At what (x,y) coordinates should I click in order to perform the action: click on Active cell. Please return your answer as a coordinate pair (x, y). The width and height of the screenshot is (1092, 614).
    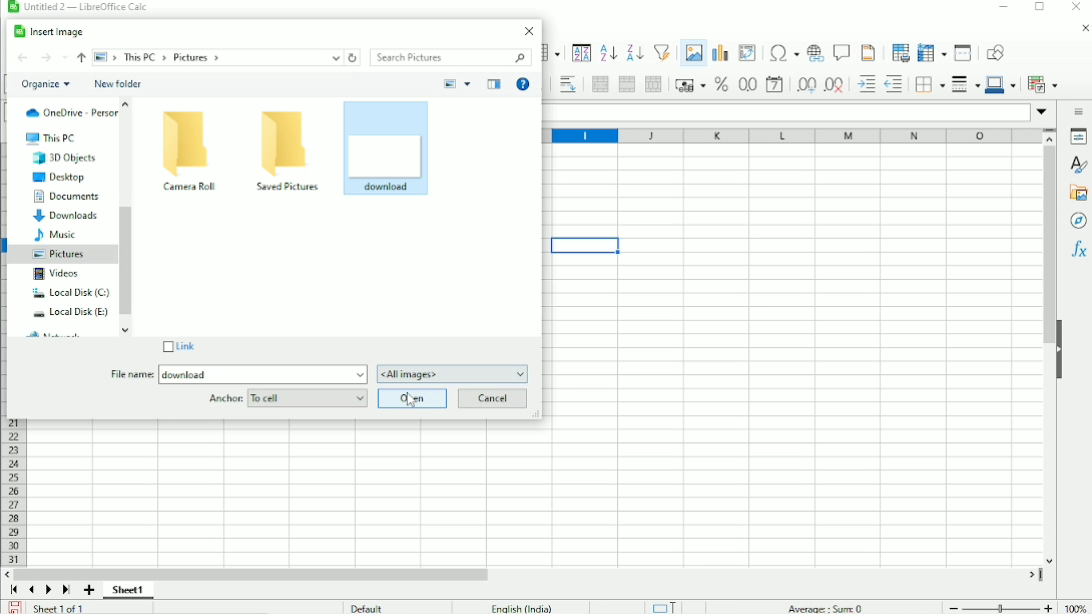
    Looking at the image, I should click on (585, 248).